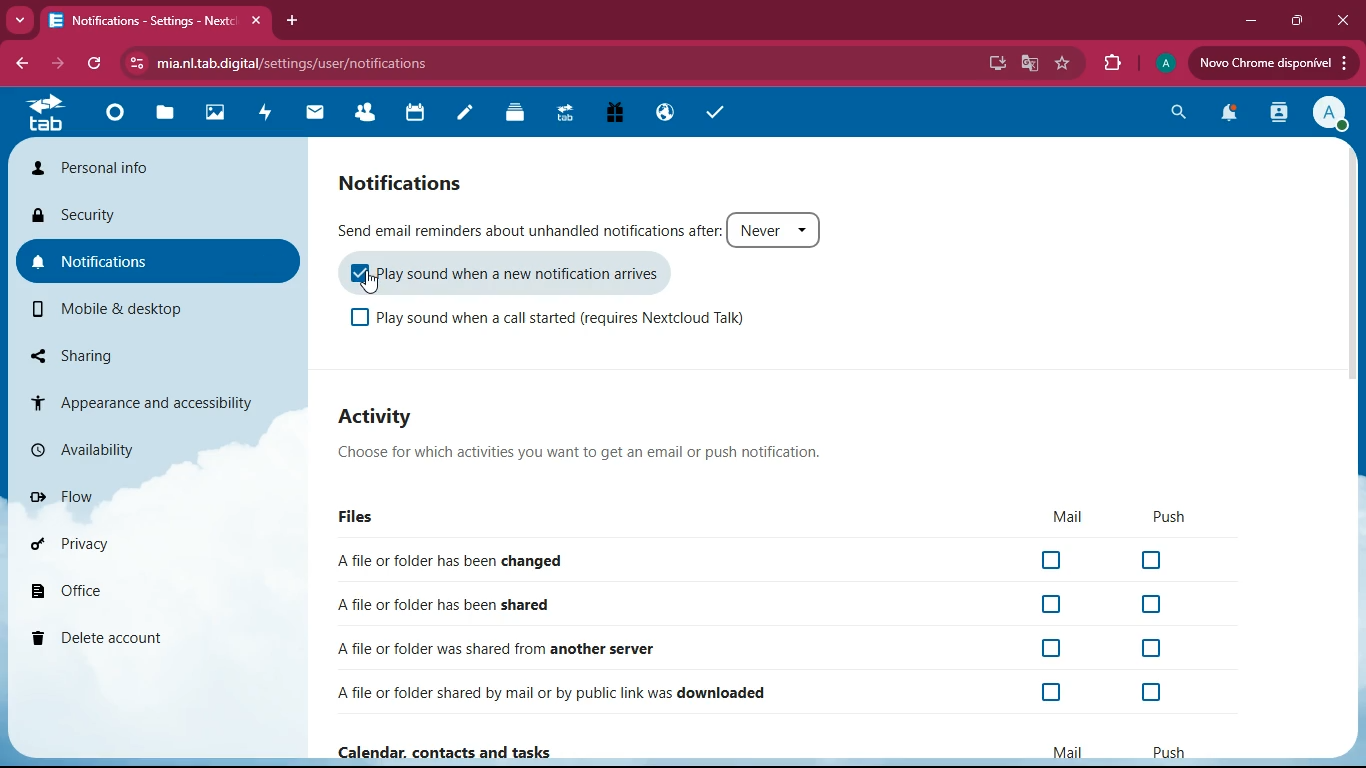 Image resolution: width=1366 pixels, height=768 pixels. I want to click on activity, so click(1276, 114).